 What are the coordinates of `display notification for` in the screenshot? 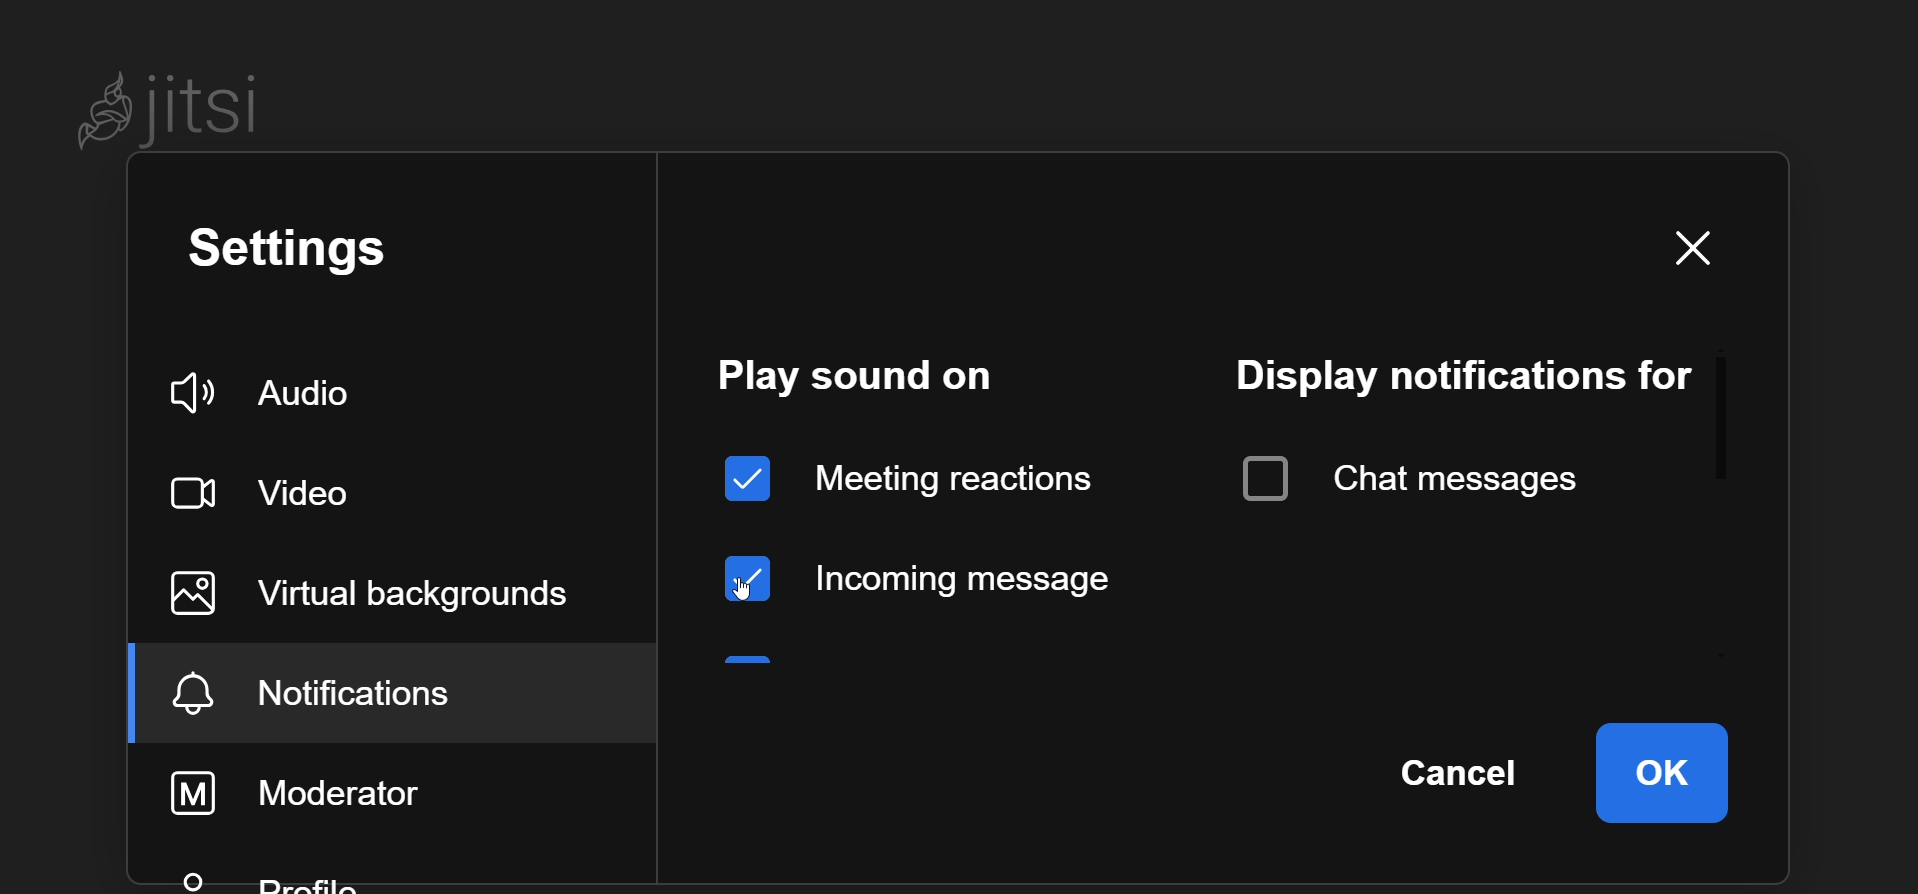 It's located at (1459, 374).